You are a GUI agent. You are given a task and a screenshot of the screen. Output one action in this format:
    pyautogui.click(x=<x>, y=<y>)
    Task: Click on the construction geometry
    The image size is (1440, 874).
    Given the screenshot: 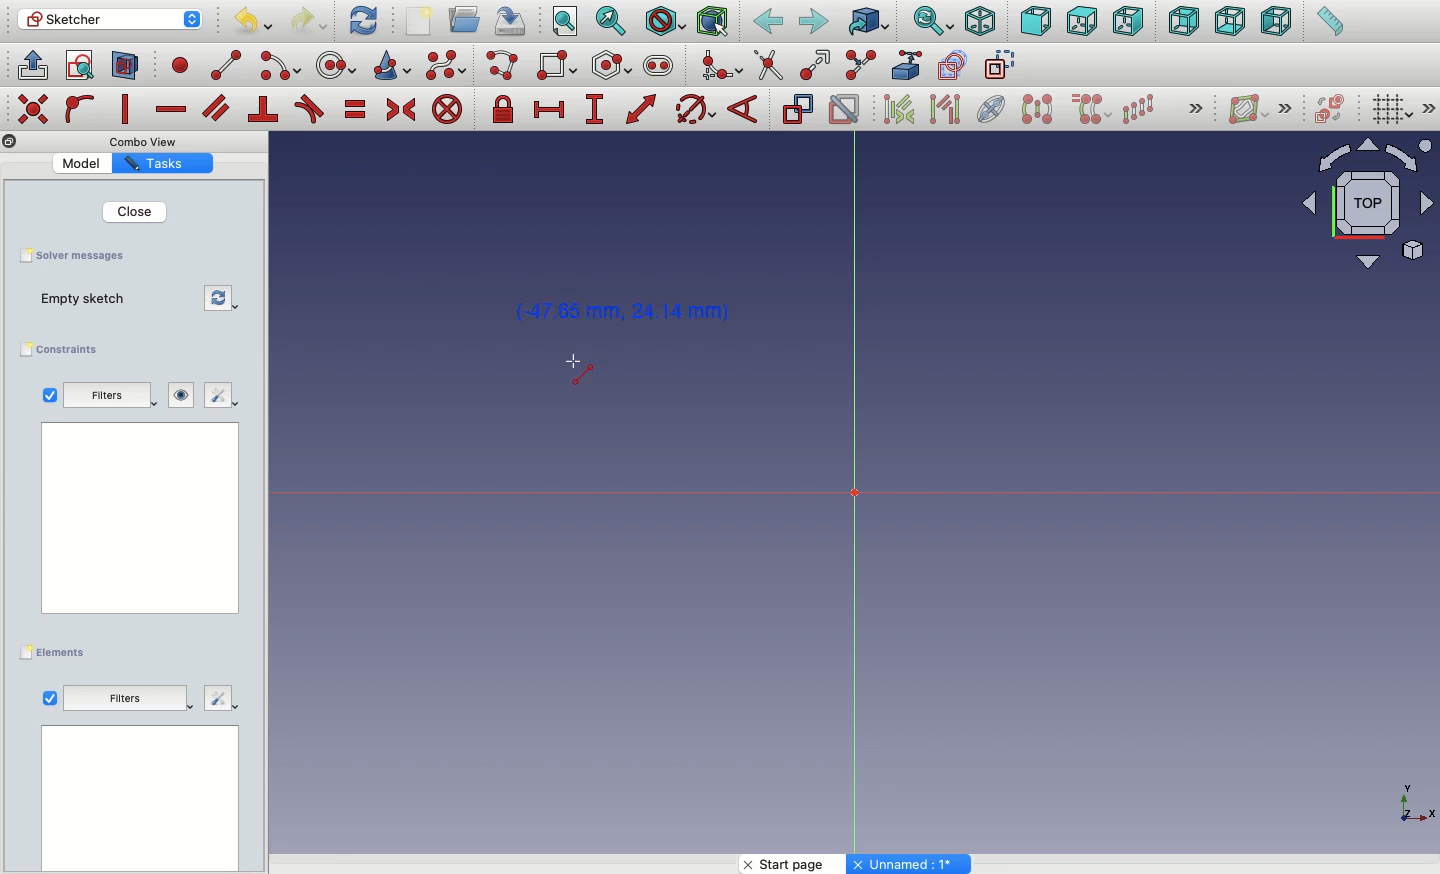 What is the action you would take?
    pyautogui.click(x=1003, y=66)
    